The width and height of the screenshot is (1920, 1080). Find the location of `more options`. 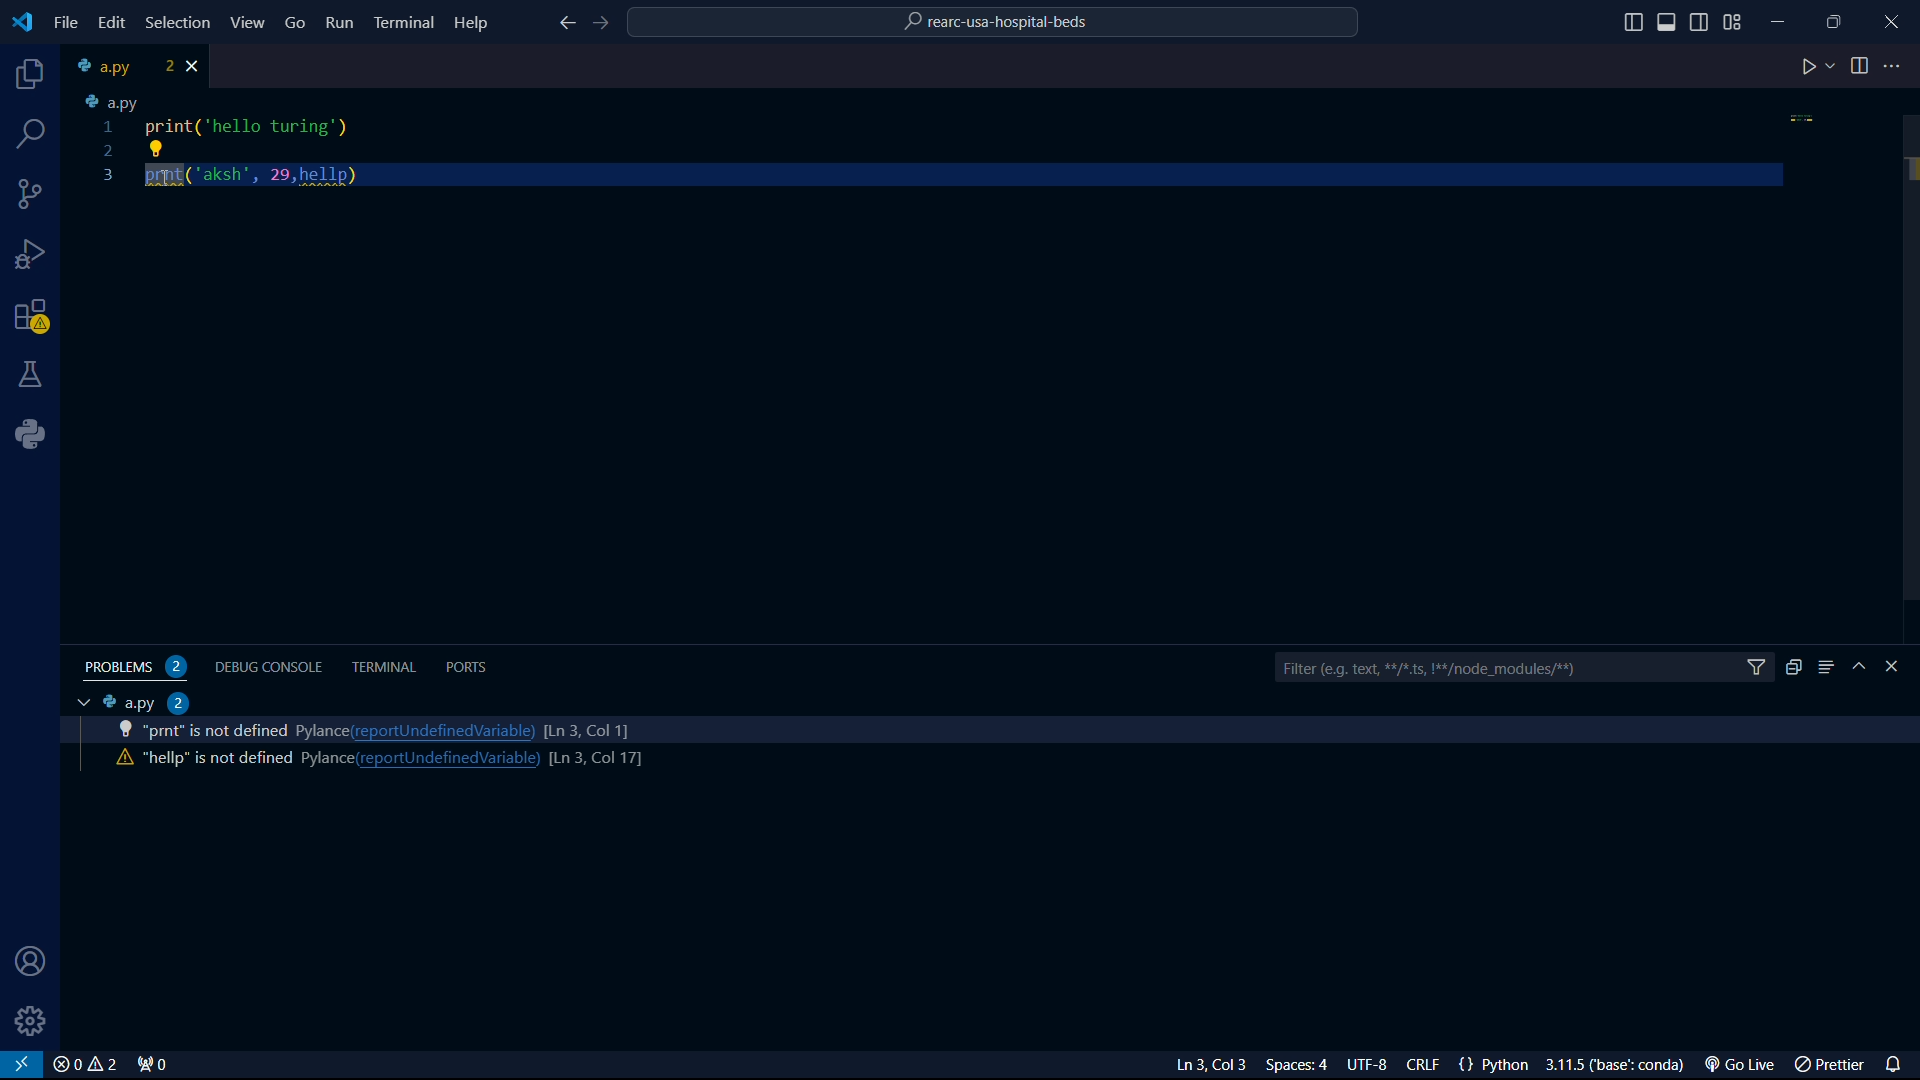

more options is located at coordinates (1895, 66).